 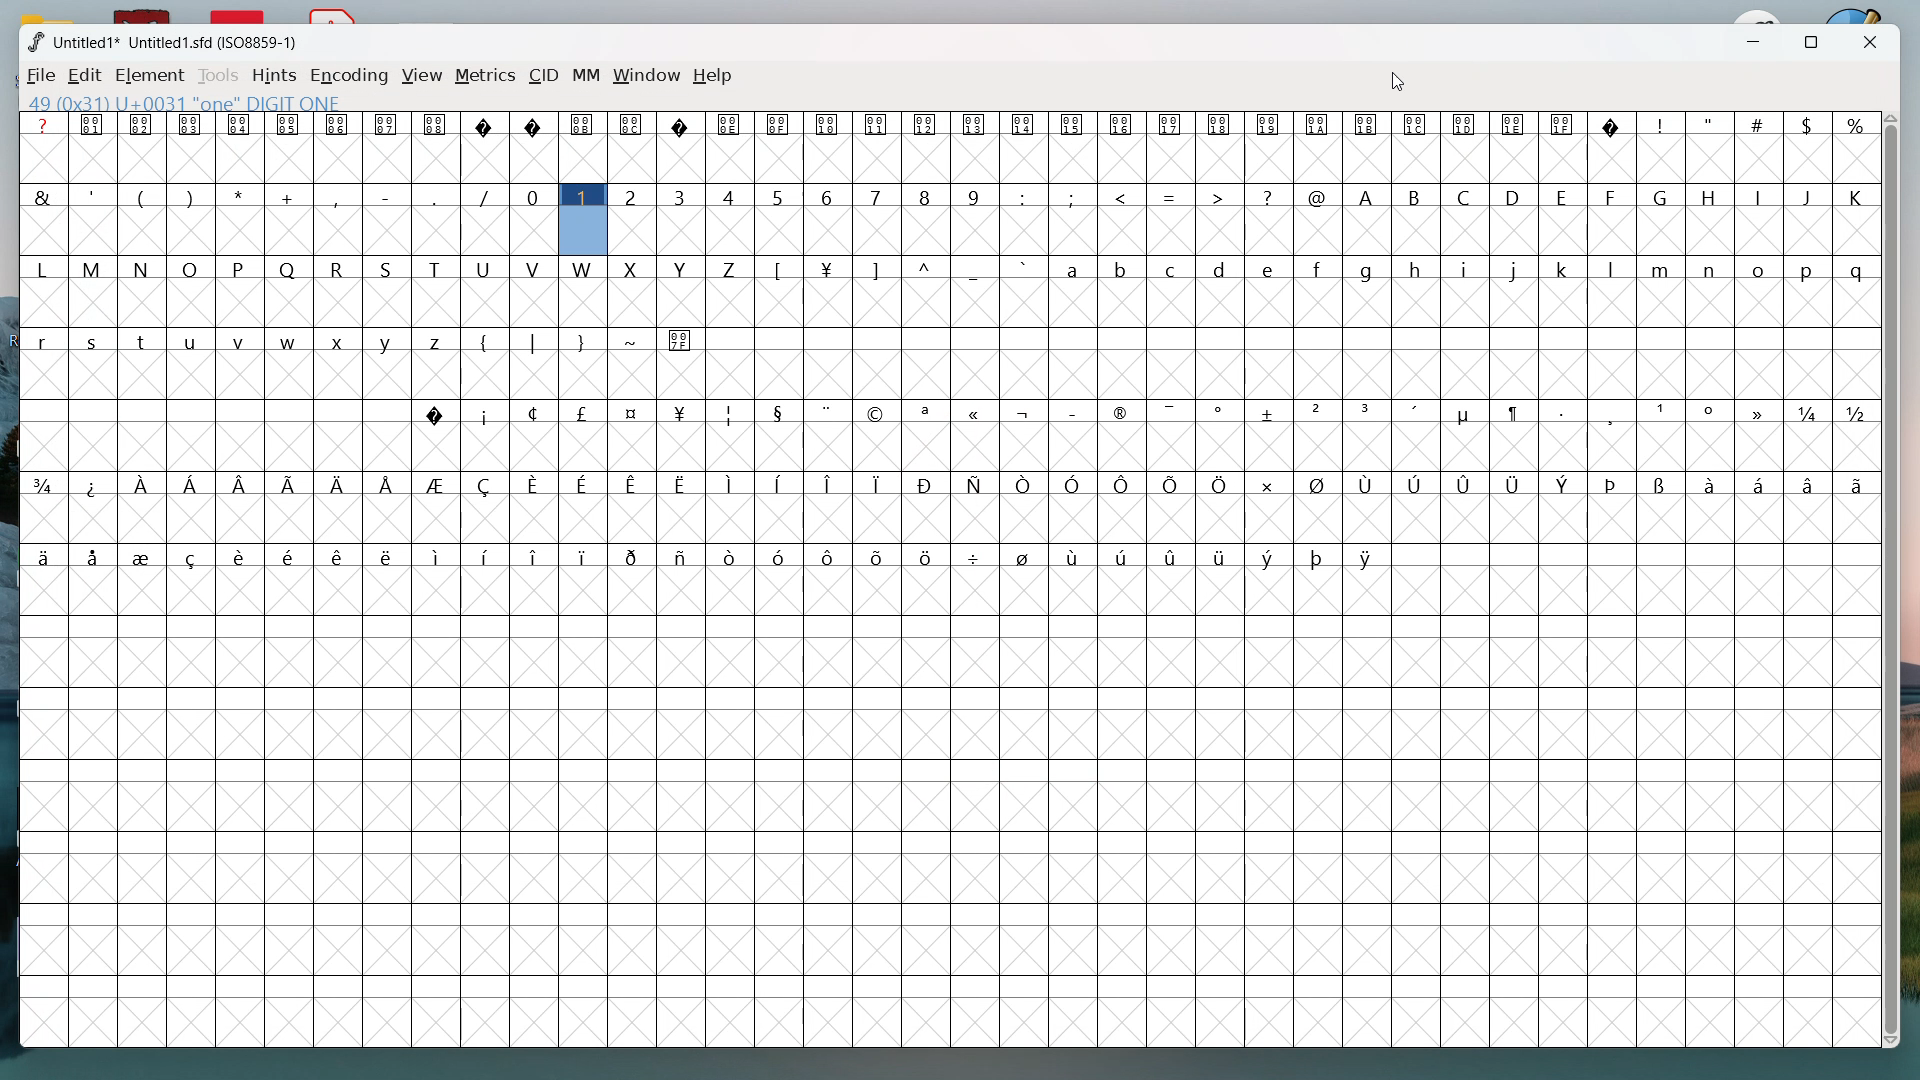 I want to click on 49 (0x31) U+0031 "one" DIGIT ONE, so click(x=184, y=102).